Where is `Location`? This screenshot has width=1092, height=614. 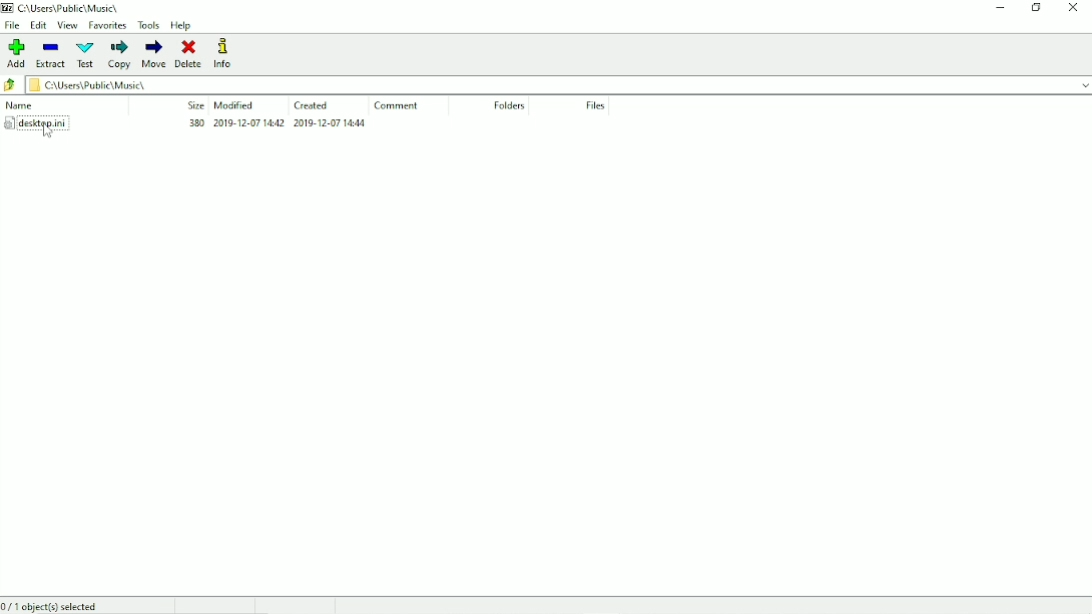 Location is located at coordinates (65, 8).